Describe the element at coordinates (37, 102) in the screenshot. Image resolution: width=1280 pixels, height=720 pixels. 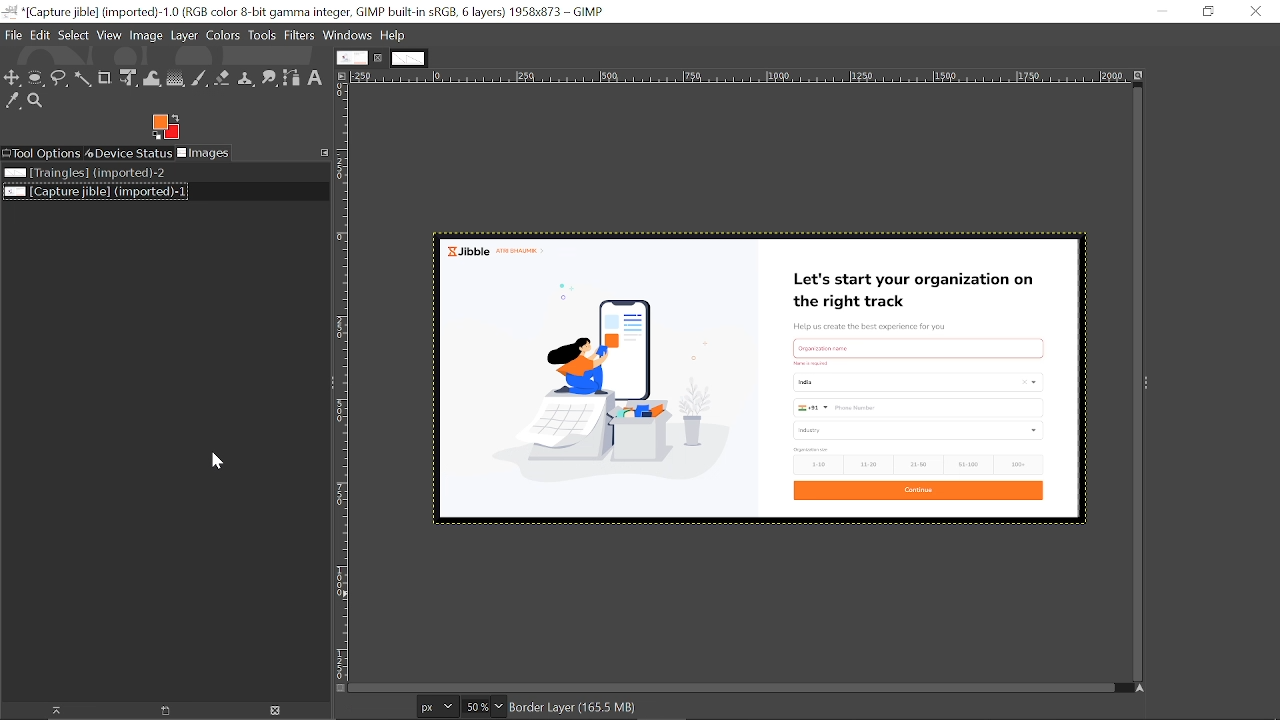
I see `Zoom tool` at that location.